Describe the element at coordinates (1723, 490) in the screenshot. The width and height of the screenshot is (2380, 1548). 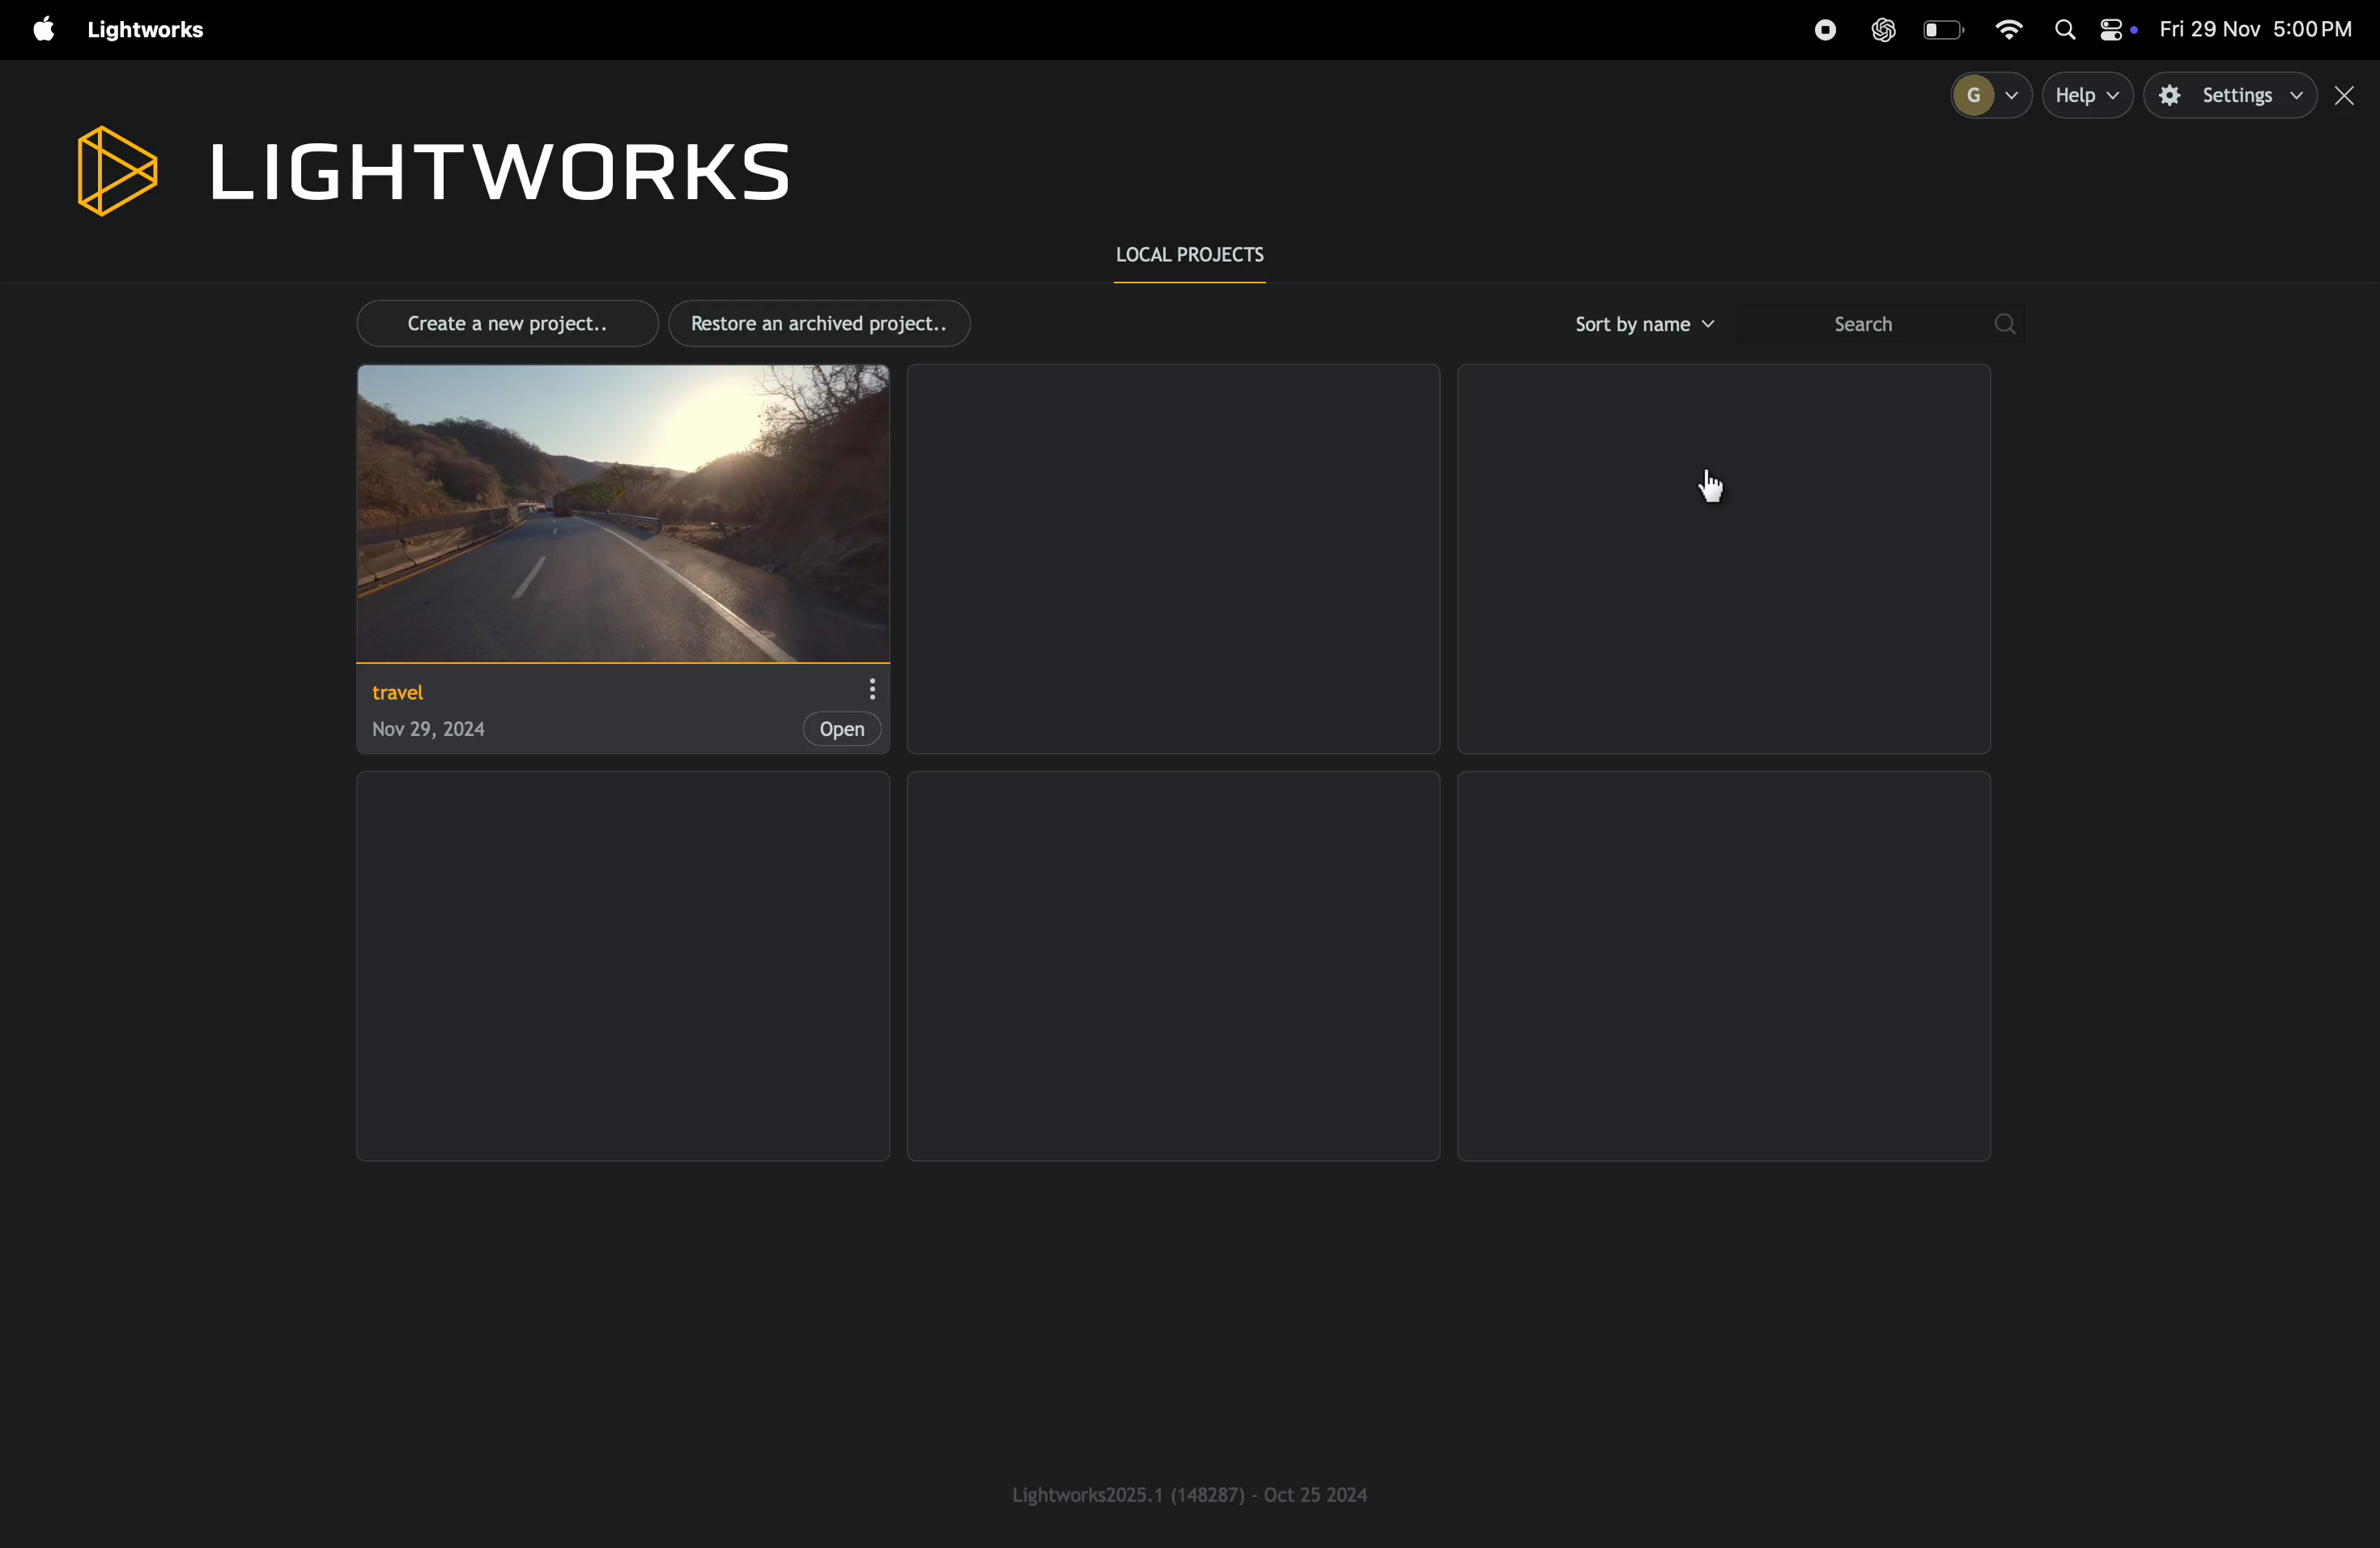
I see `cursor` at that location.